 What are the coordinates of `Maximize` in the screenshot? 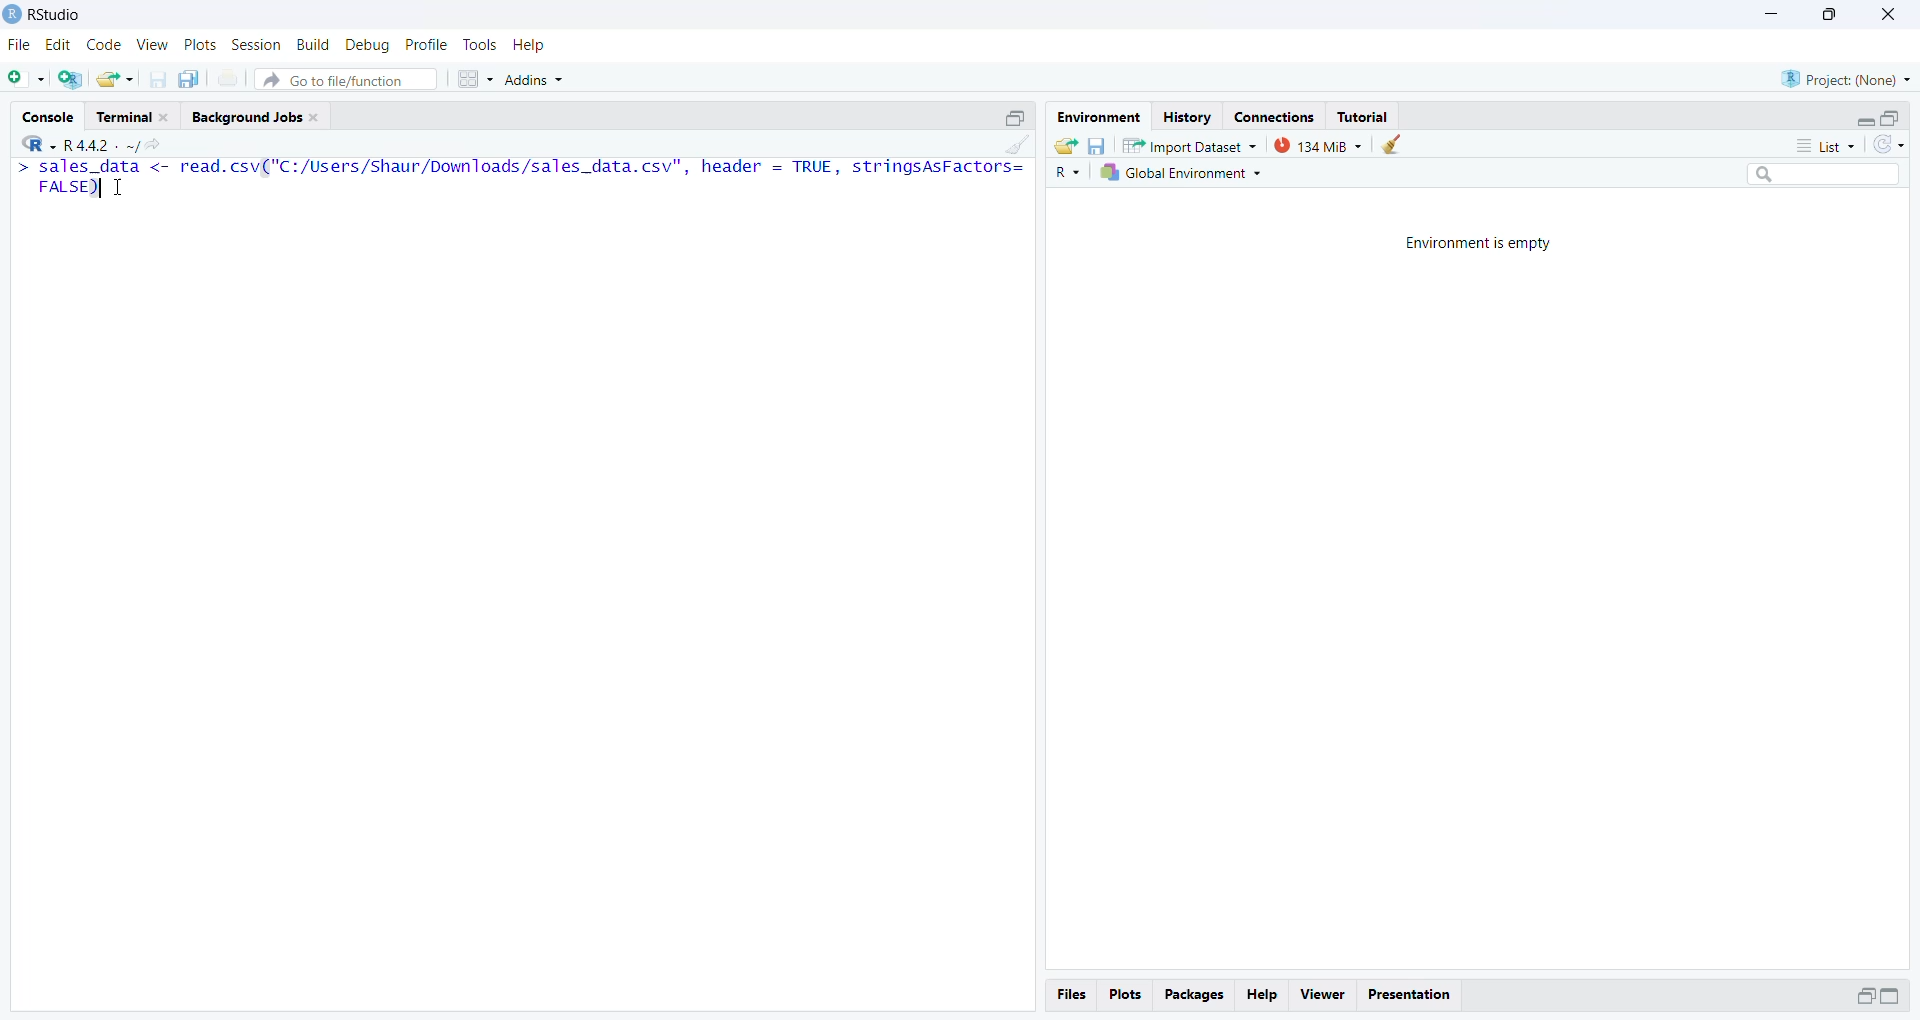 It's located at (1013, 118).